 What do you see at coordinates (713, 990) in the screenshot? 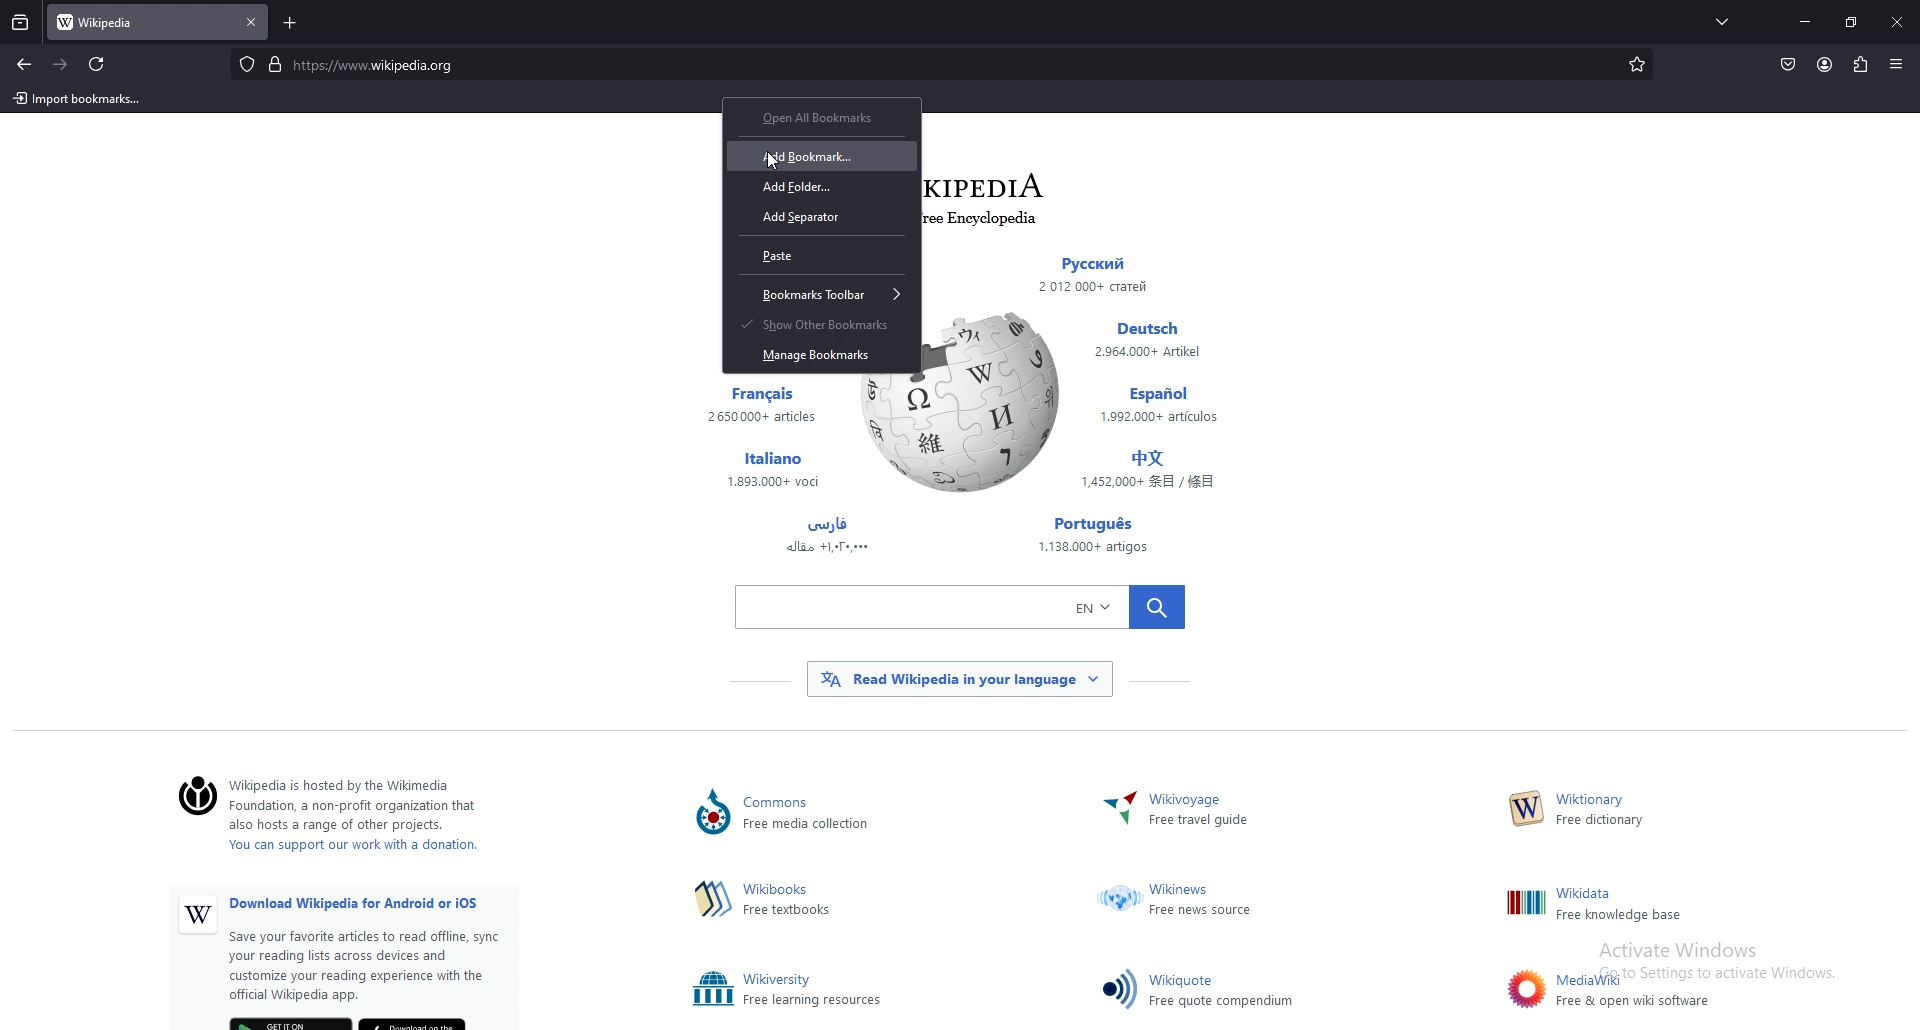
I see `` at bounding box center [713, 990].